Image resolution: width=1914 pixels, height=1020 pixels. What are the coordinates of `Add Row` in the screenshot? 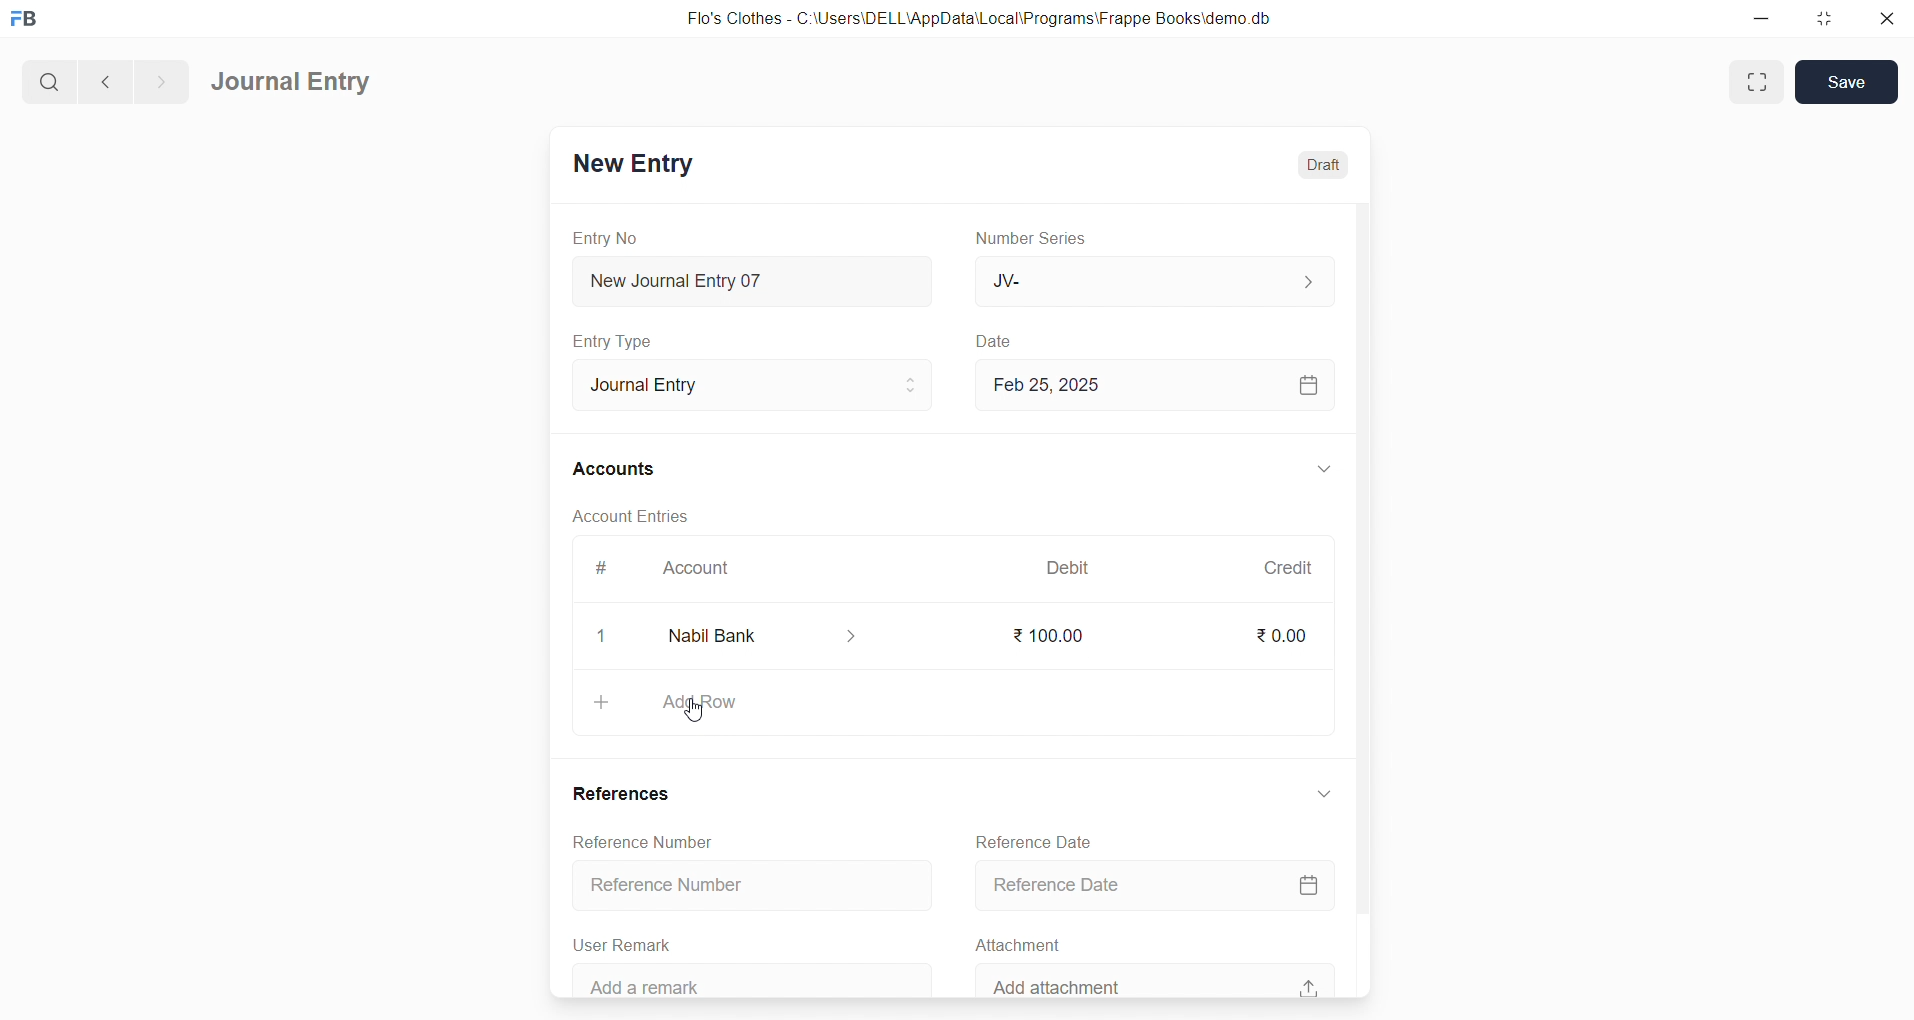 It's located at (955, 705).